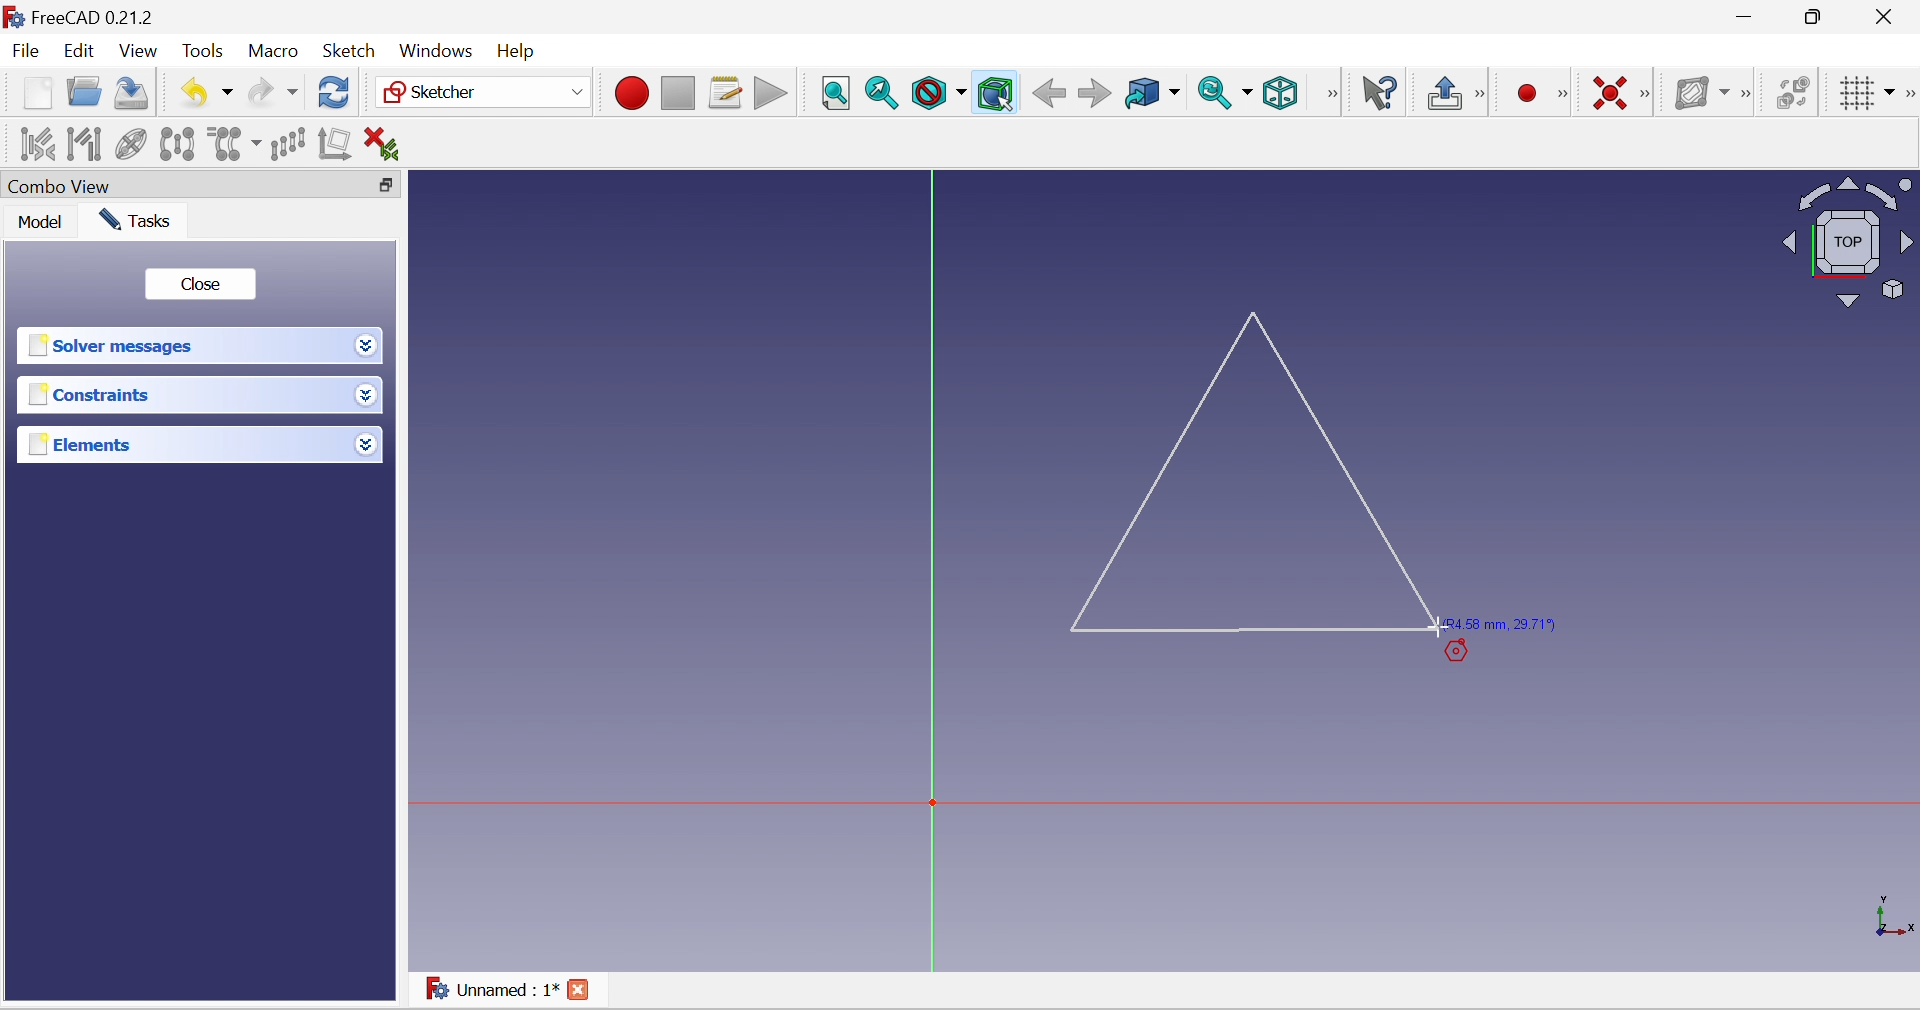 The width and height of the screenshot is (1920, 1010). Describe the element at coordinates (37, 144) in the screenshot. I see `Select associated constraints` at that location.